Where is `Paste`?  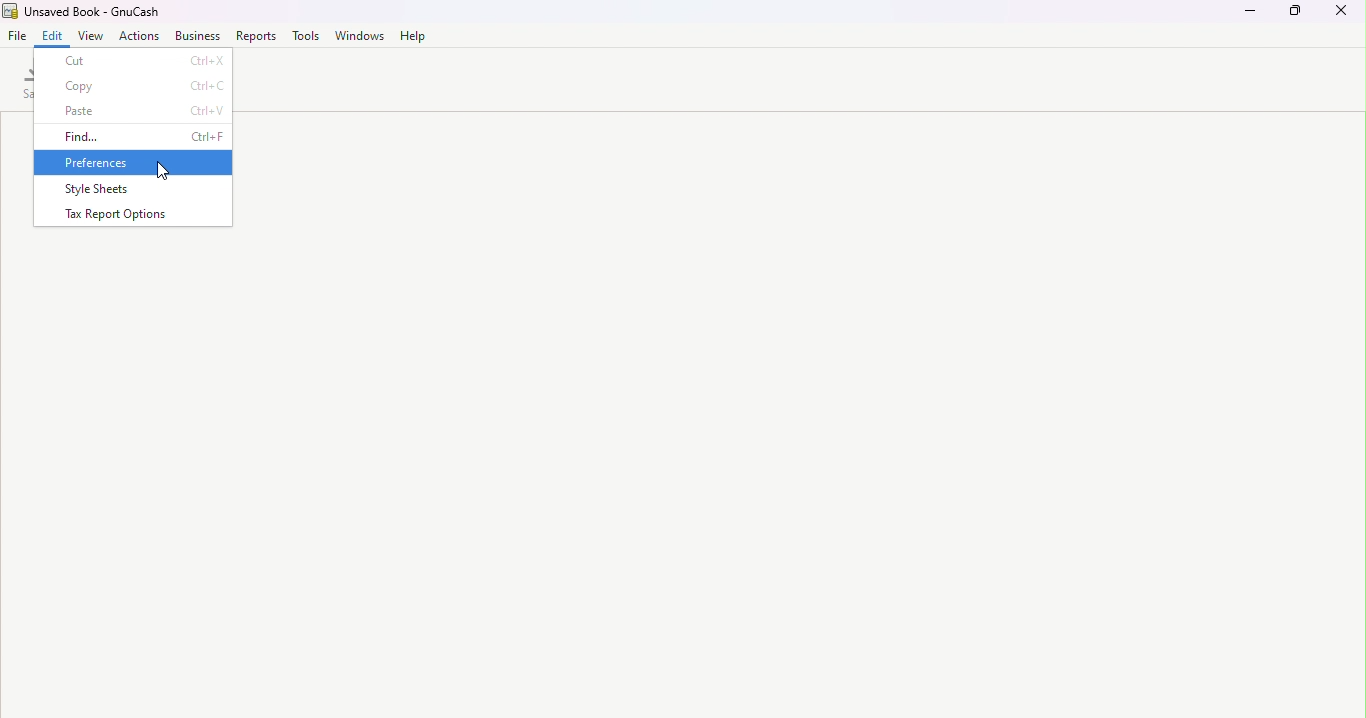
Paste is located at coordinates (135, 110).